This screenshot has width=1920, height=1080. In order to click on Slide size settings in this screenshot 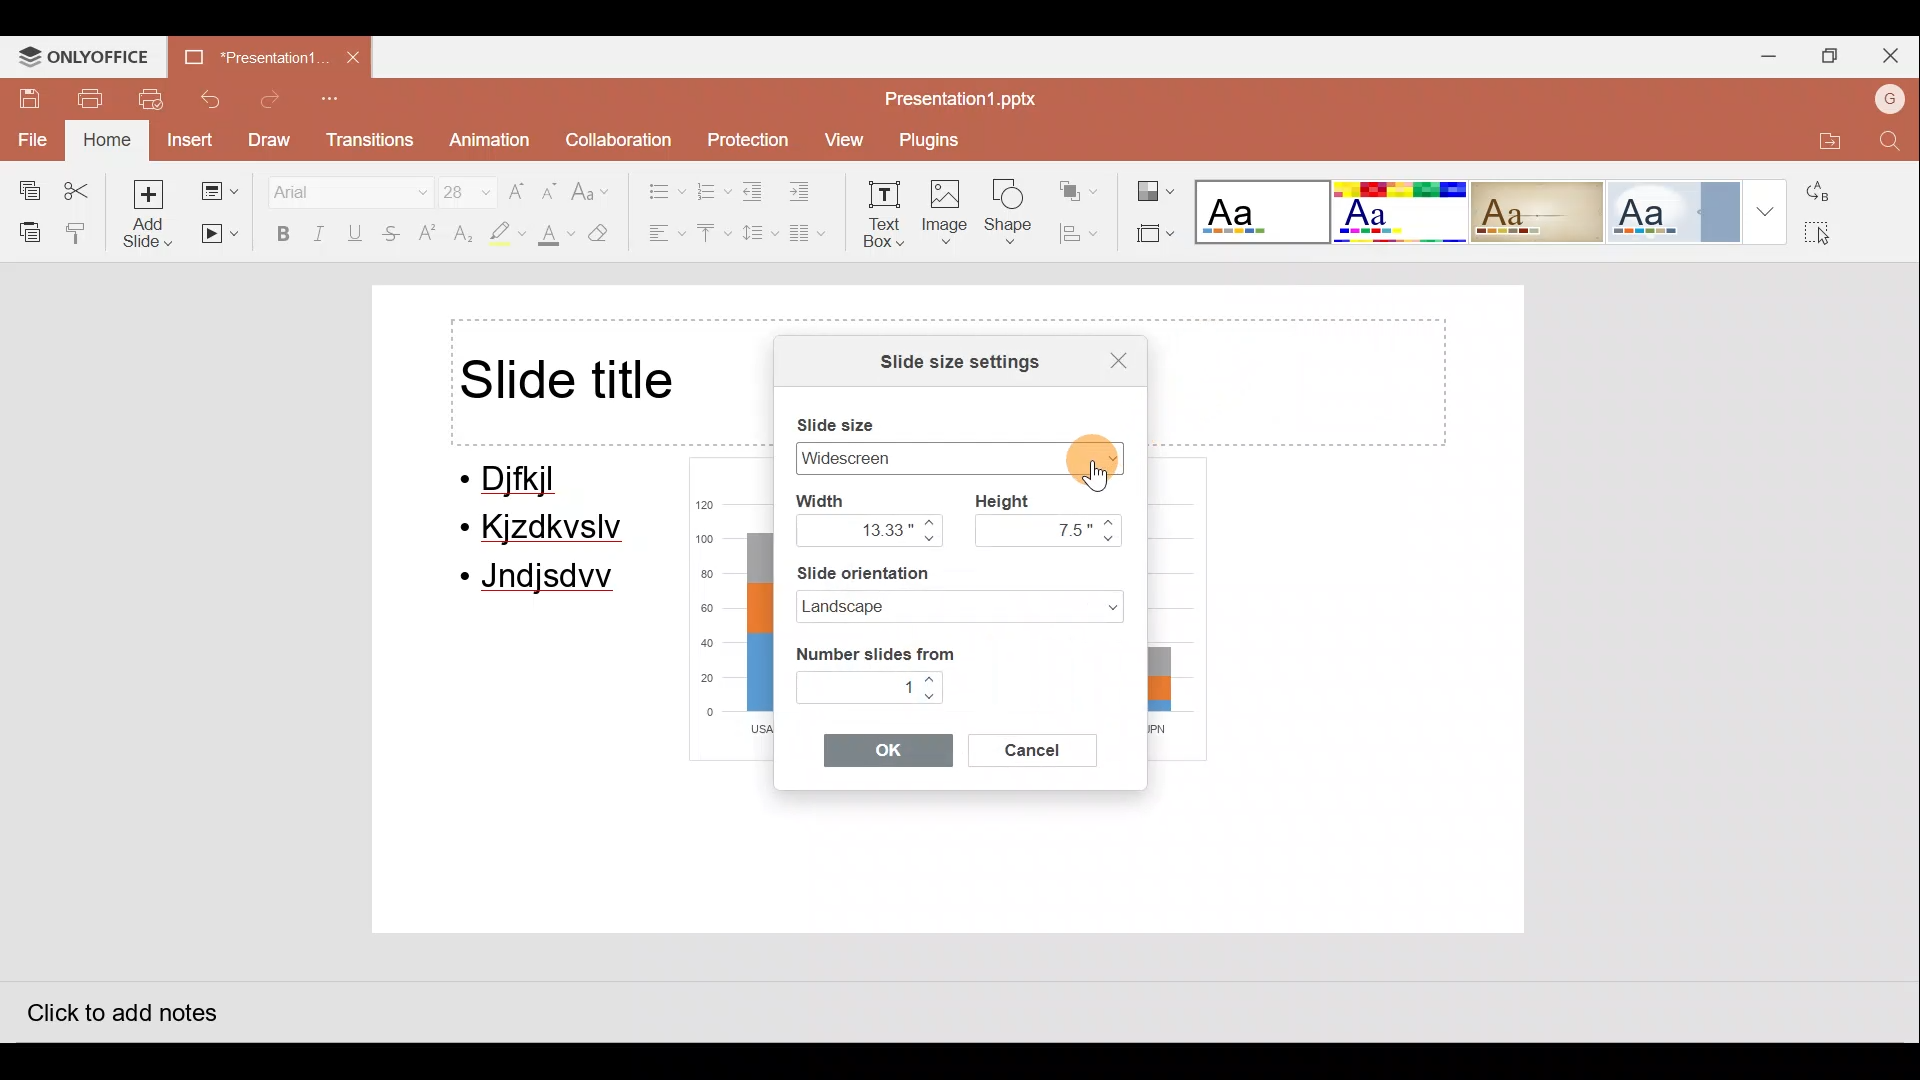, I will do `click(947, 363)`.